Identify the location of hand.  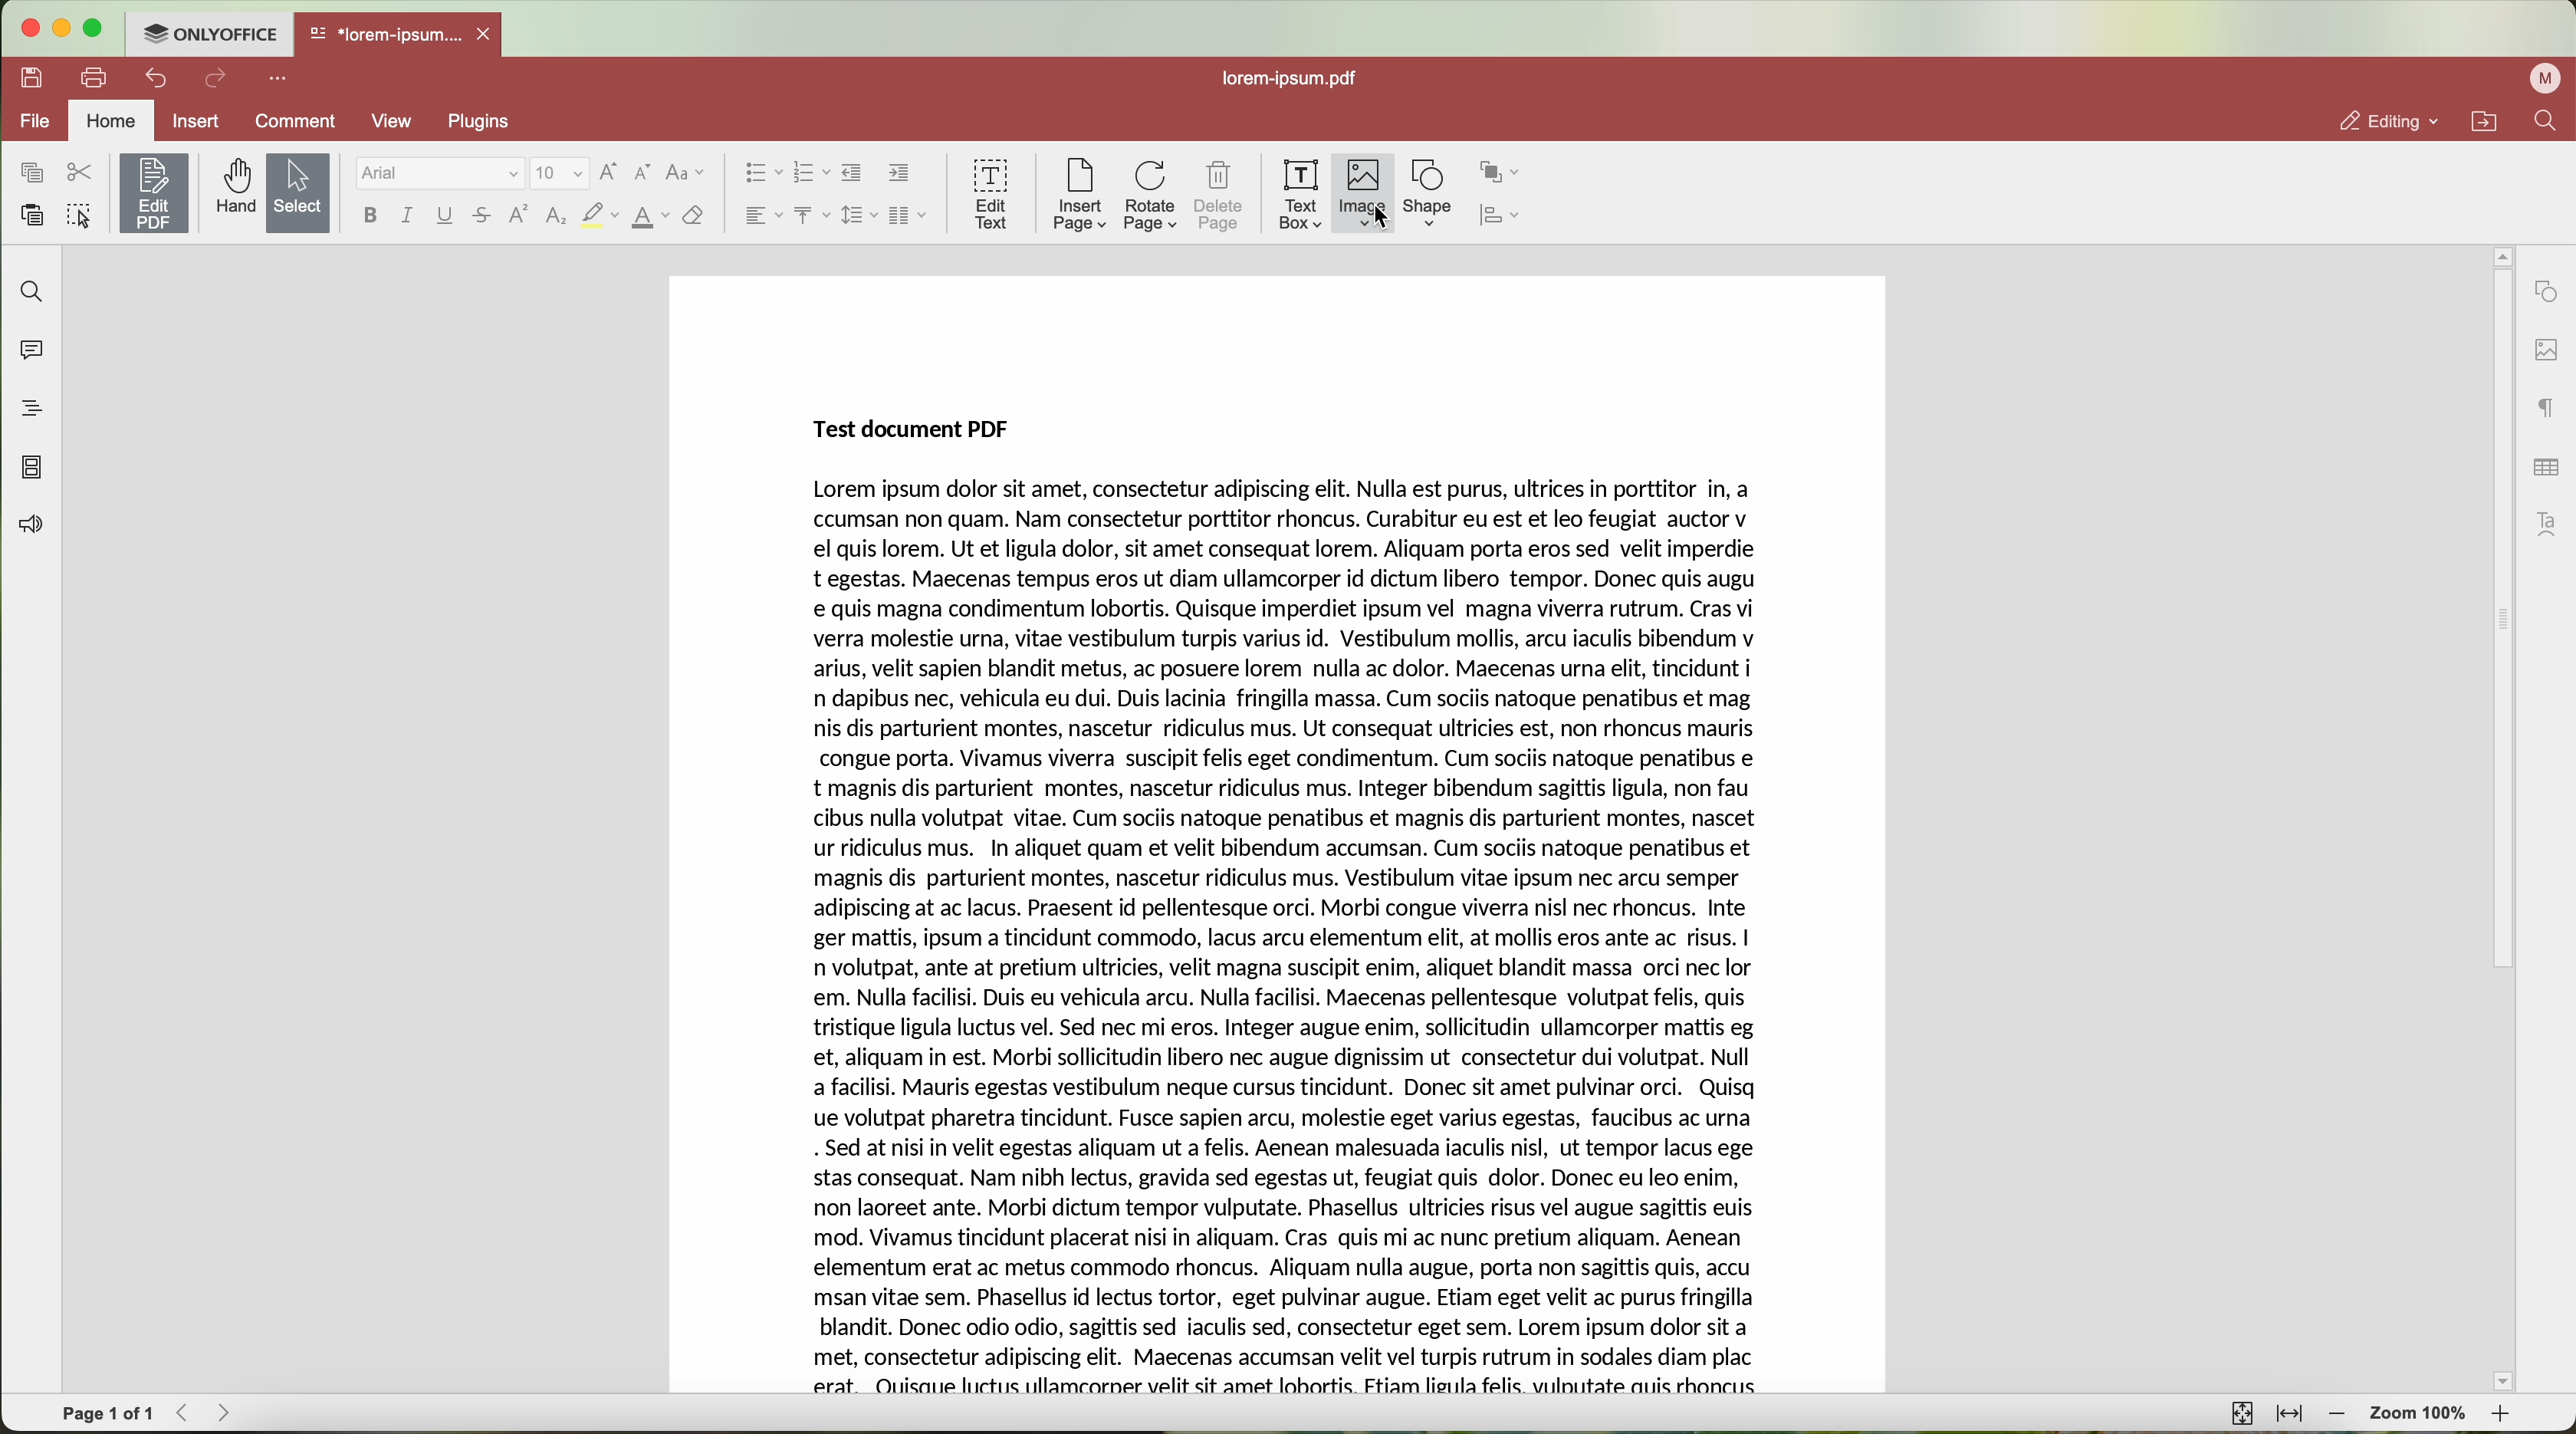
(233, 187).